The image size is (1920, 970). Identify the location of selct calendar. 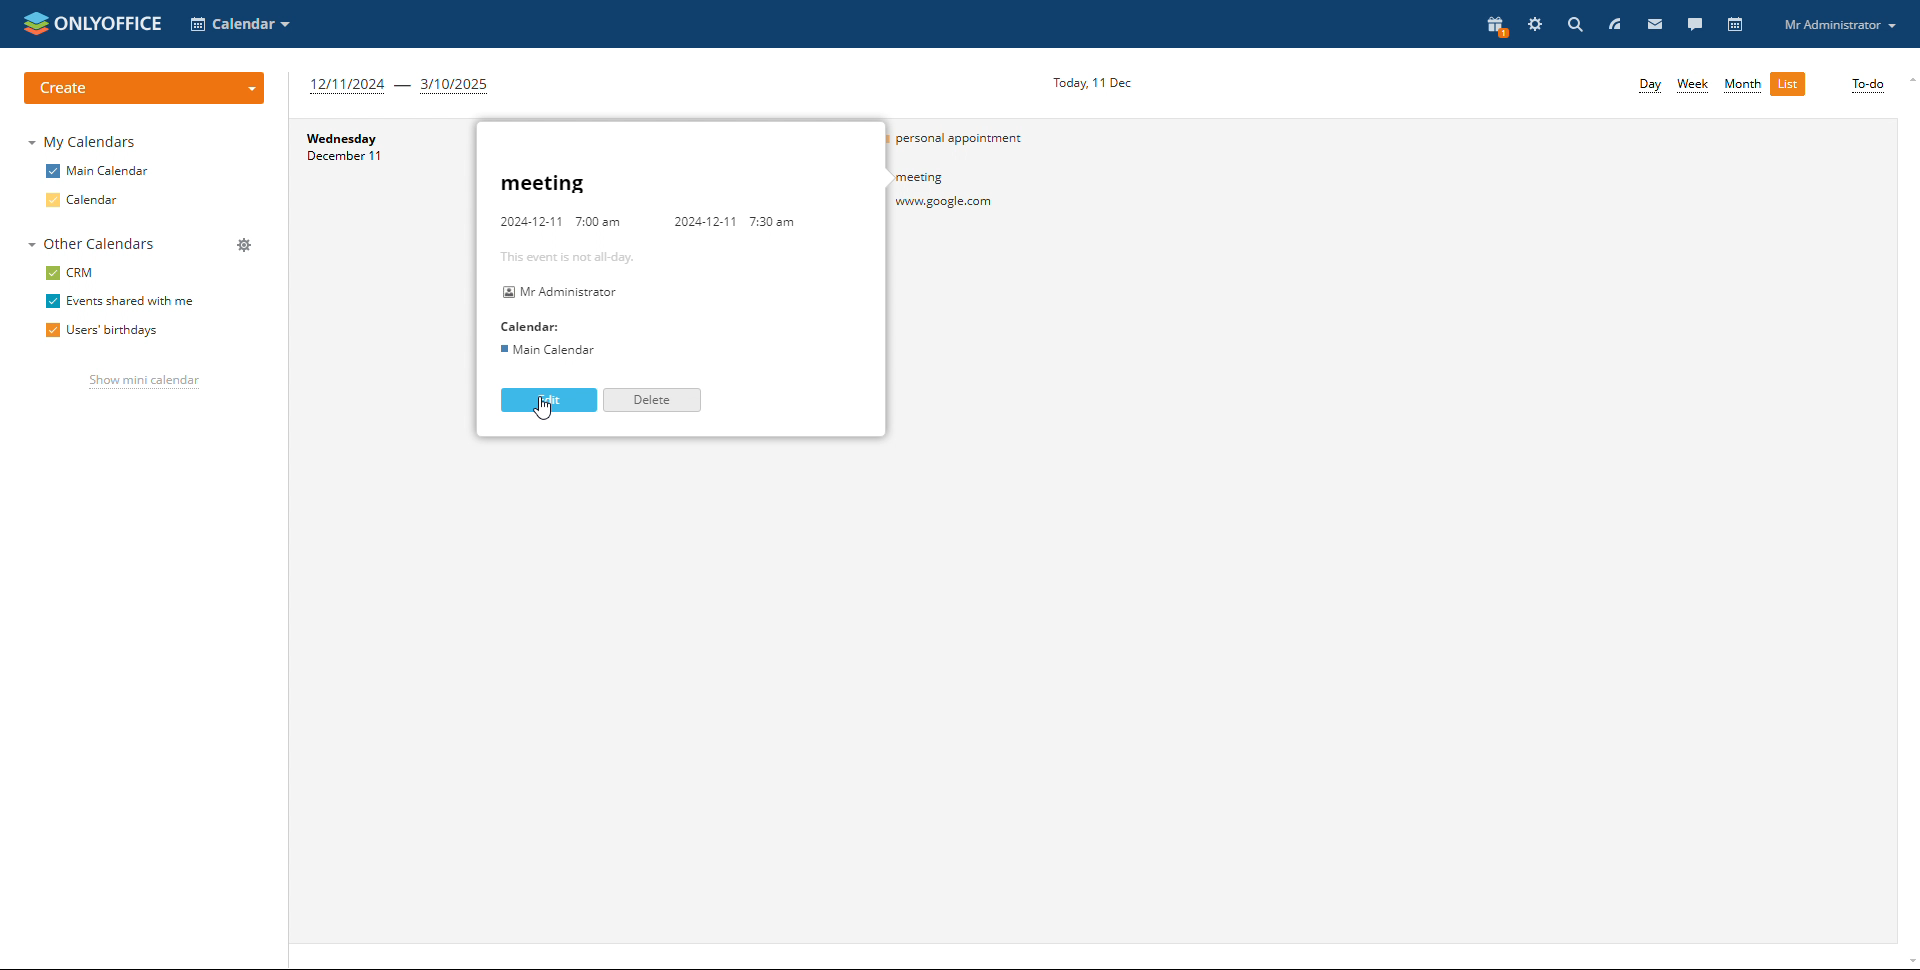
(240, 24).